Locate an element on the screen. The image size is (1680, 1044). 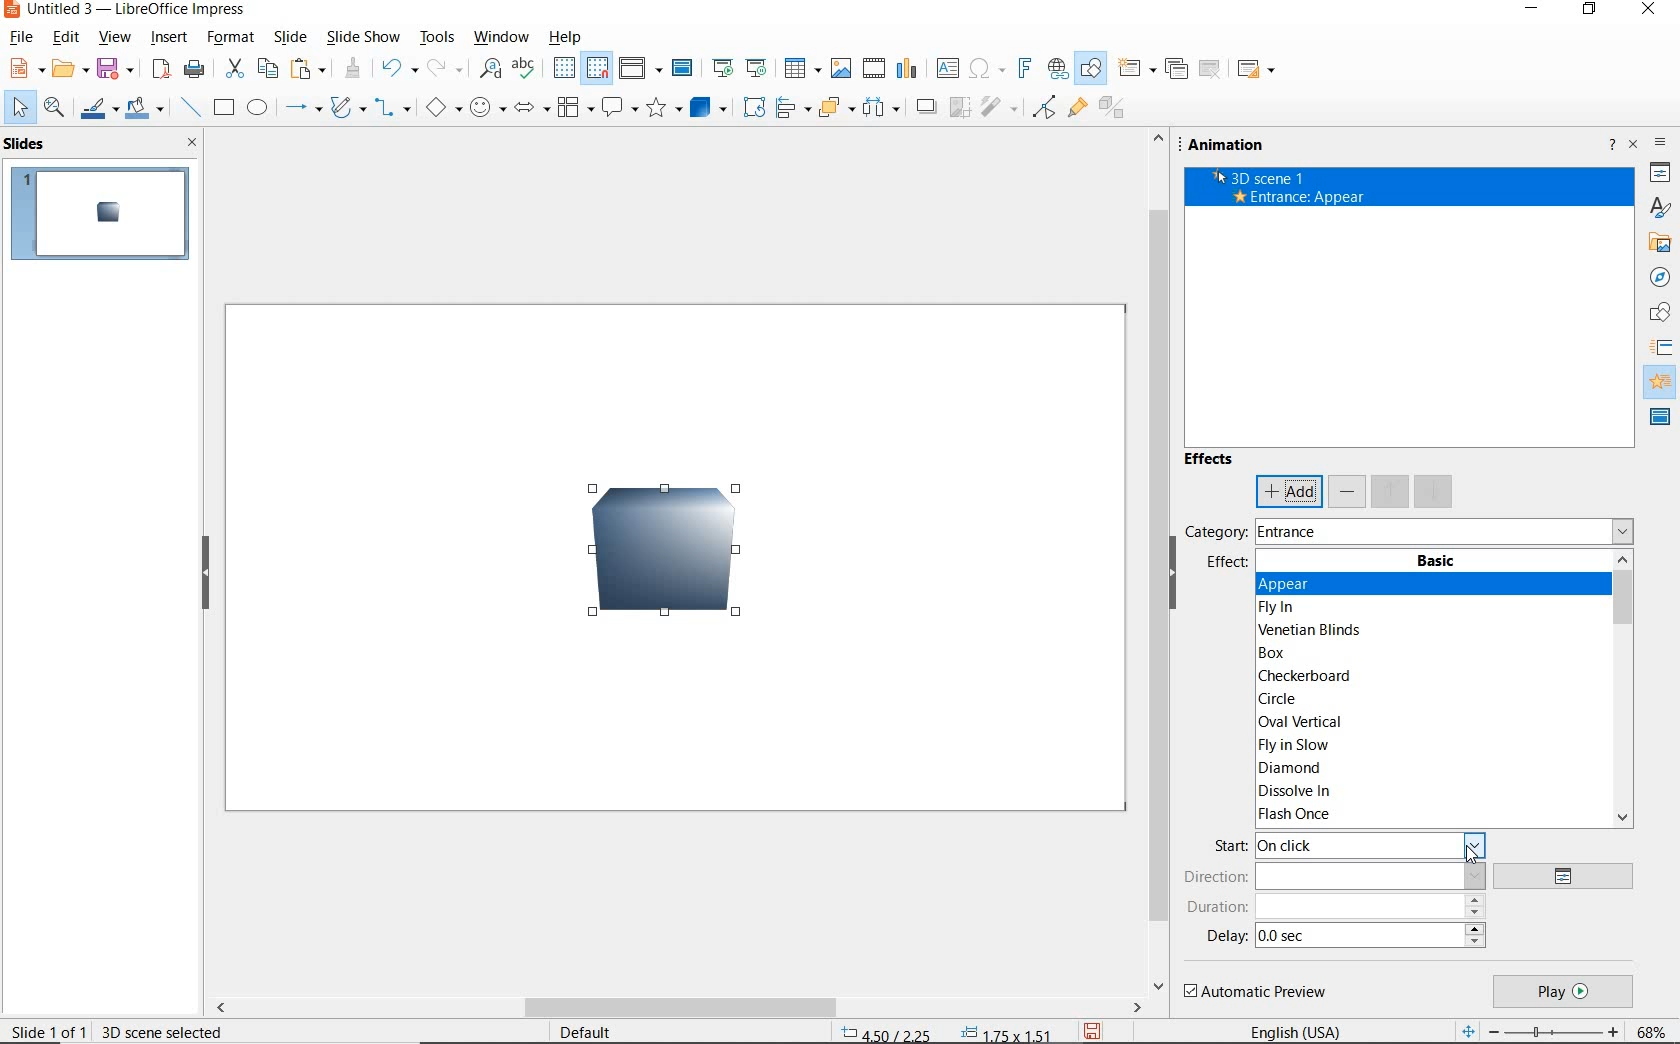
view is located at coordinates (115, 39).